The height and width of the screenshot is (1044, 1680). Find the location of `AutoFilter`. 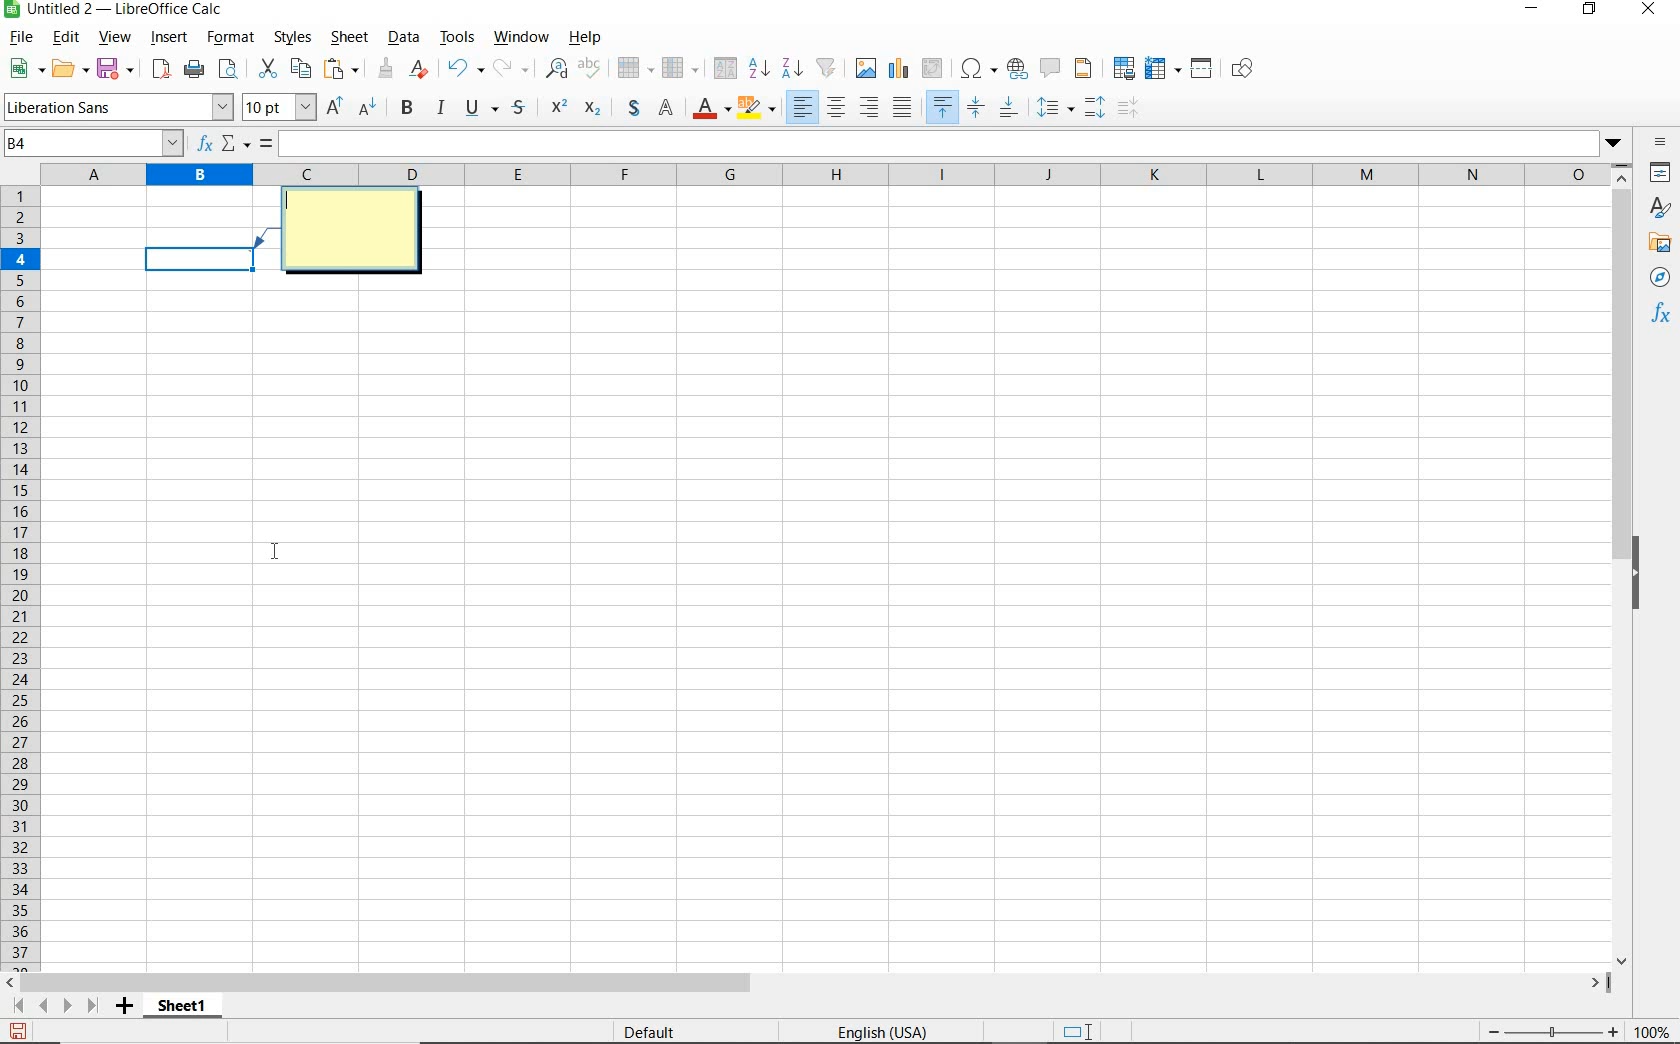

AutoFilter is located at coordinates (828, 68).